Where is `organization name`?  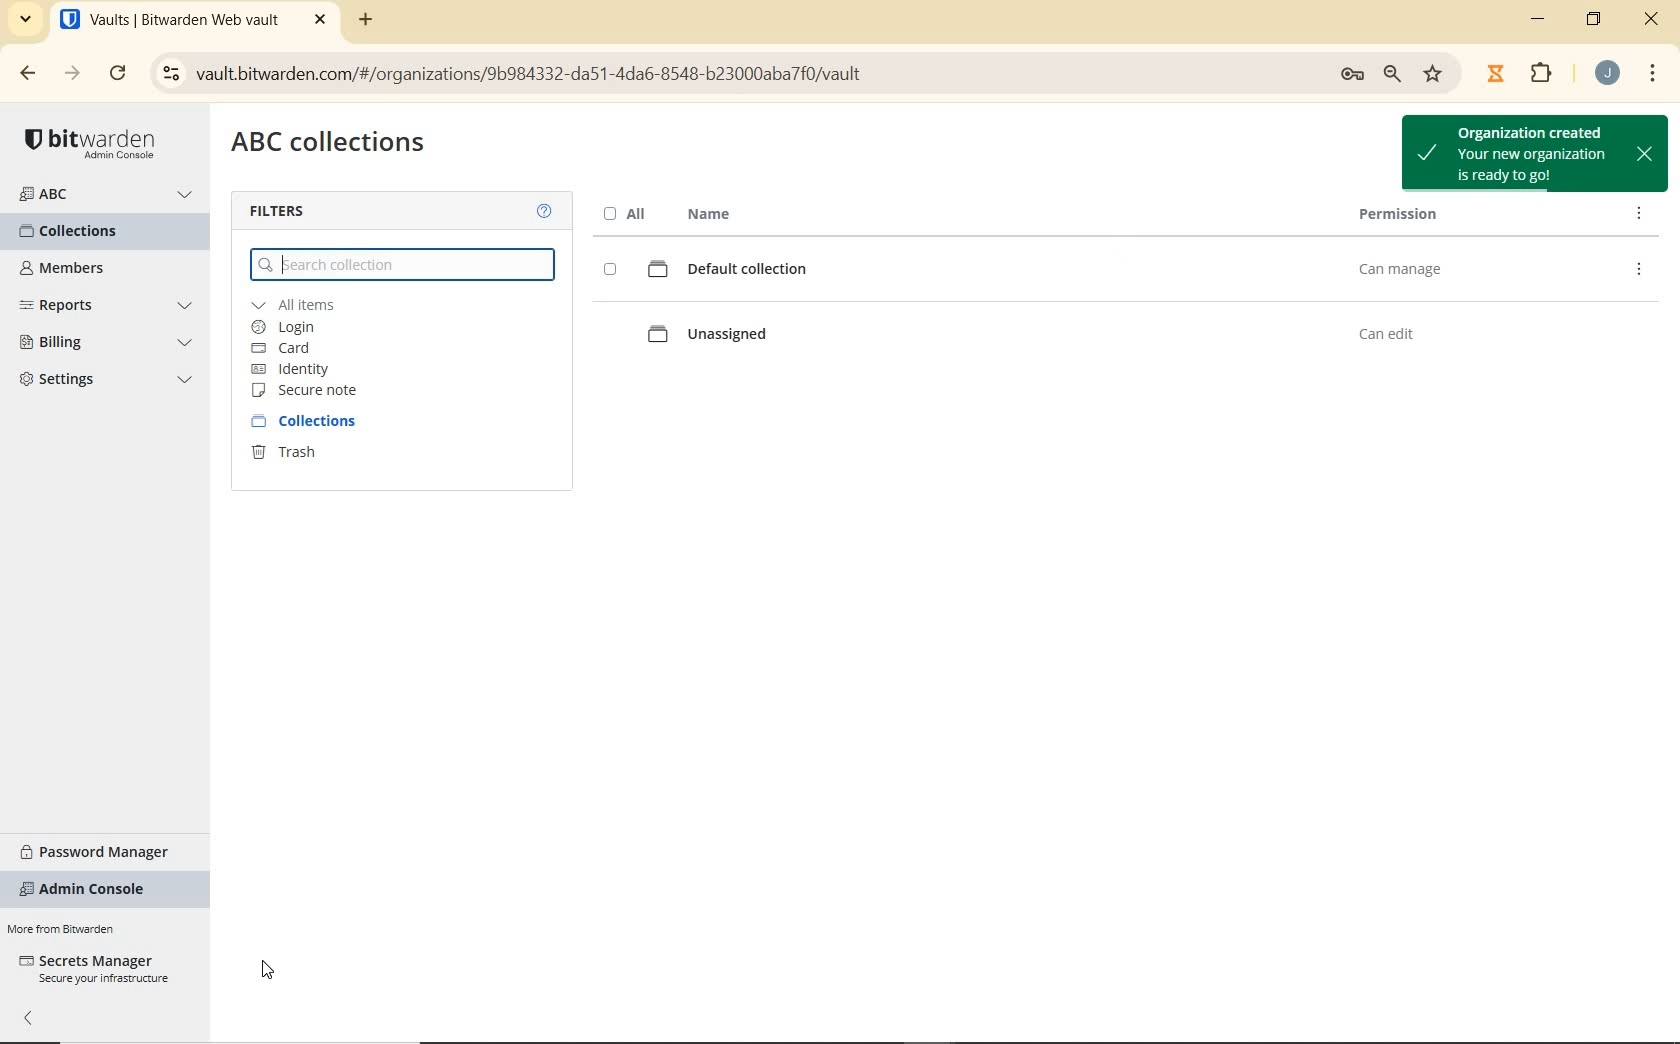
organization name is located at coordinates (329, 142).